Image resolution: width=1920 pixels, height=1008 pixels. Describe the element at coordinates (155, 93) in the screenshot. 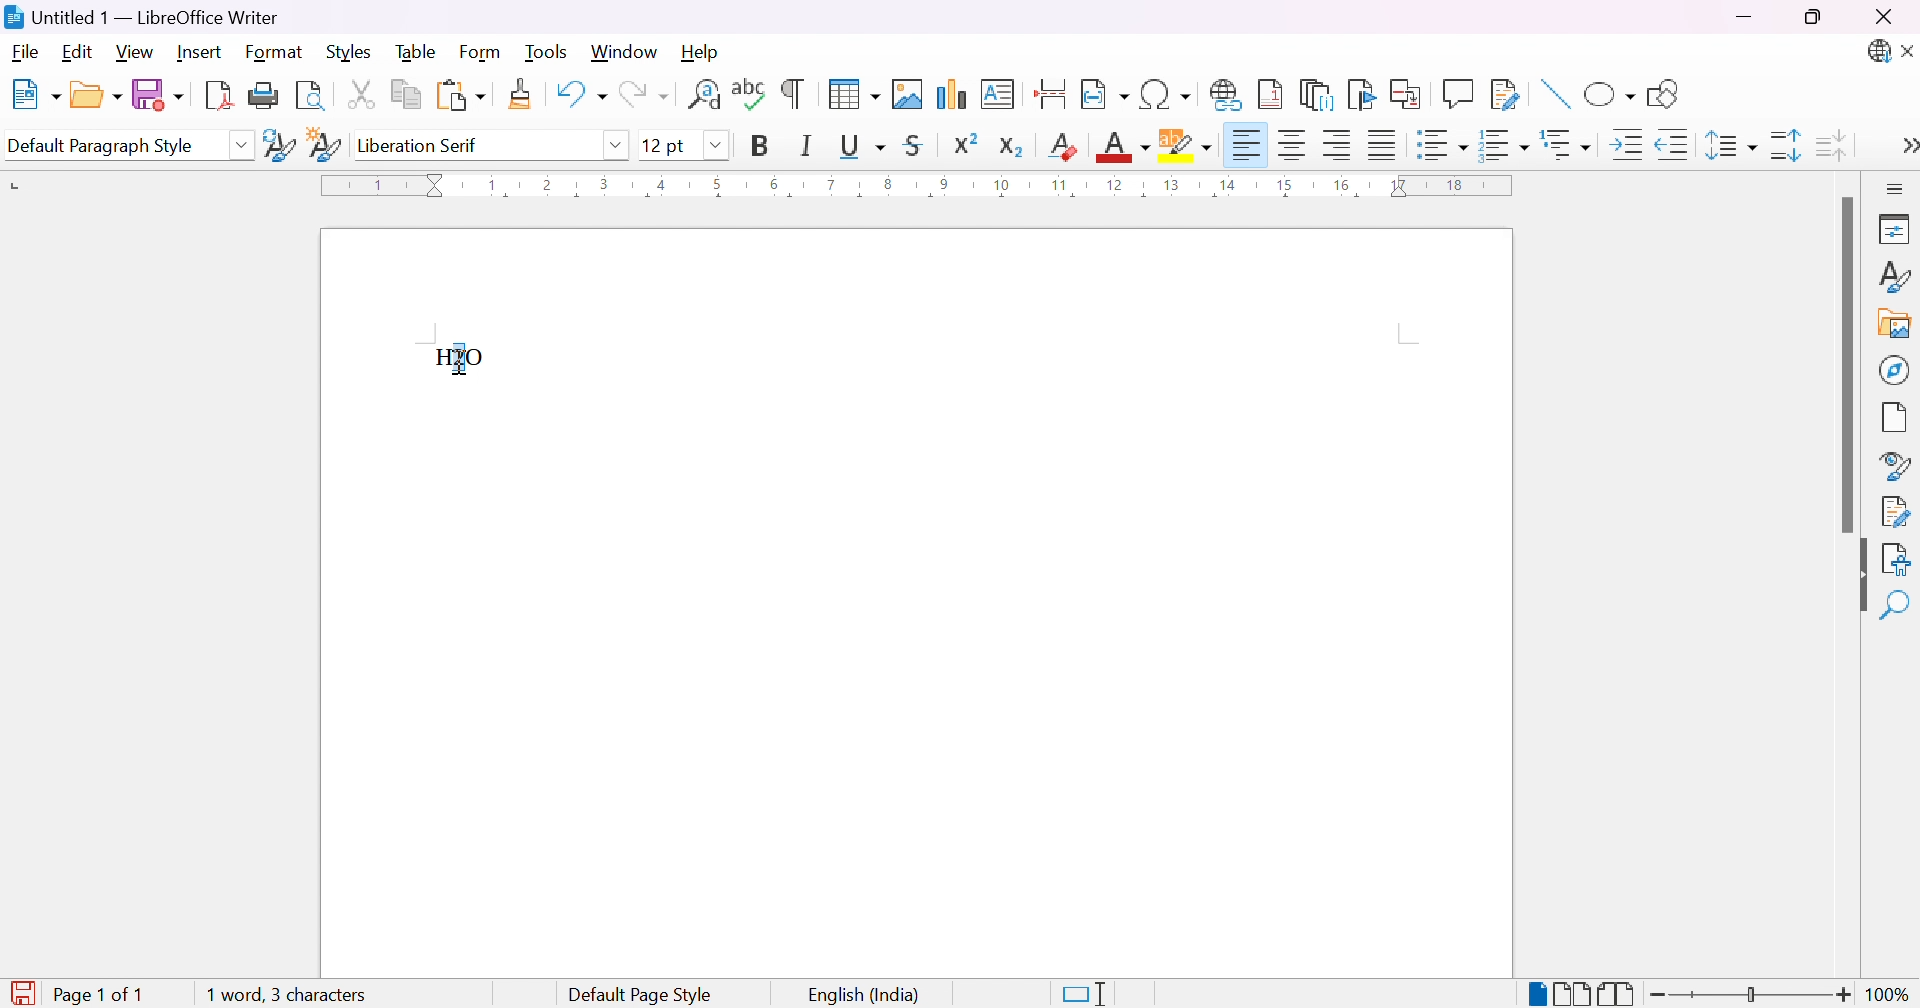

I see `Save` at that location.